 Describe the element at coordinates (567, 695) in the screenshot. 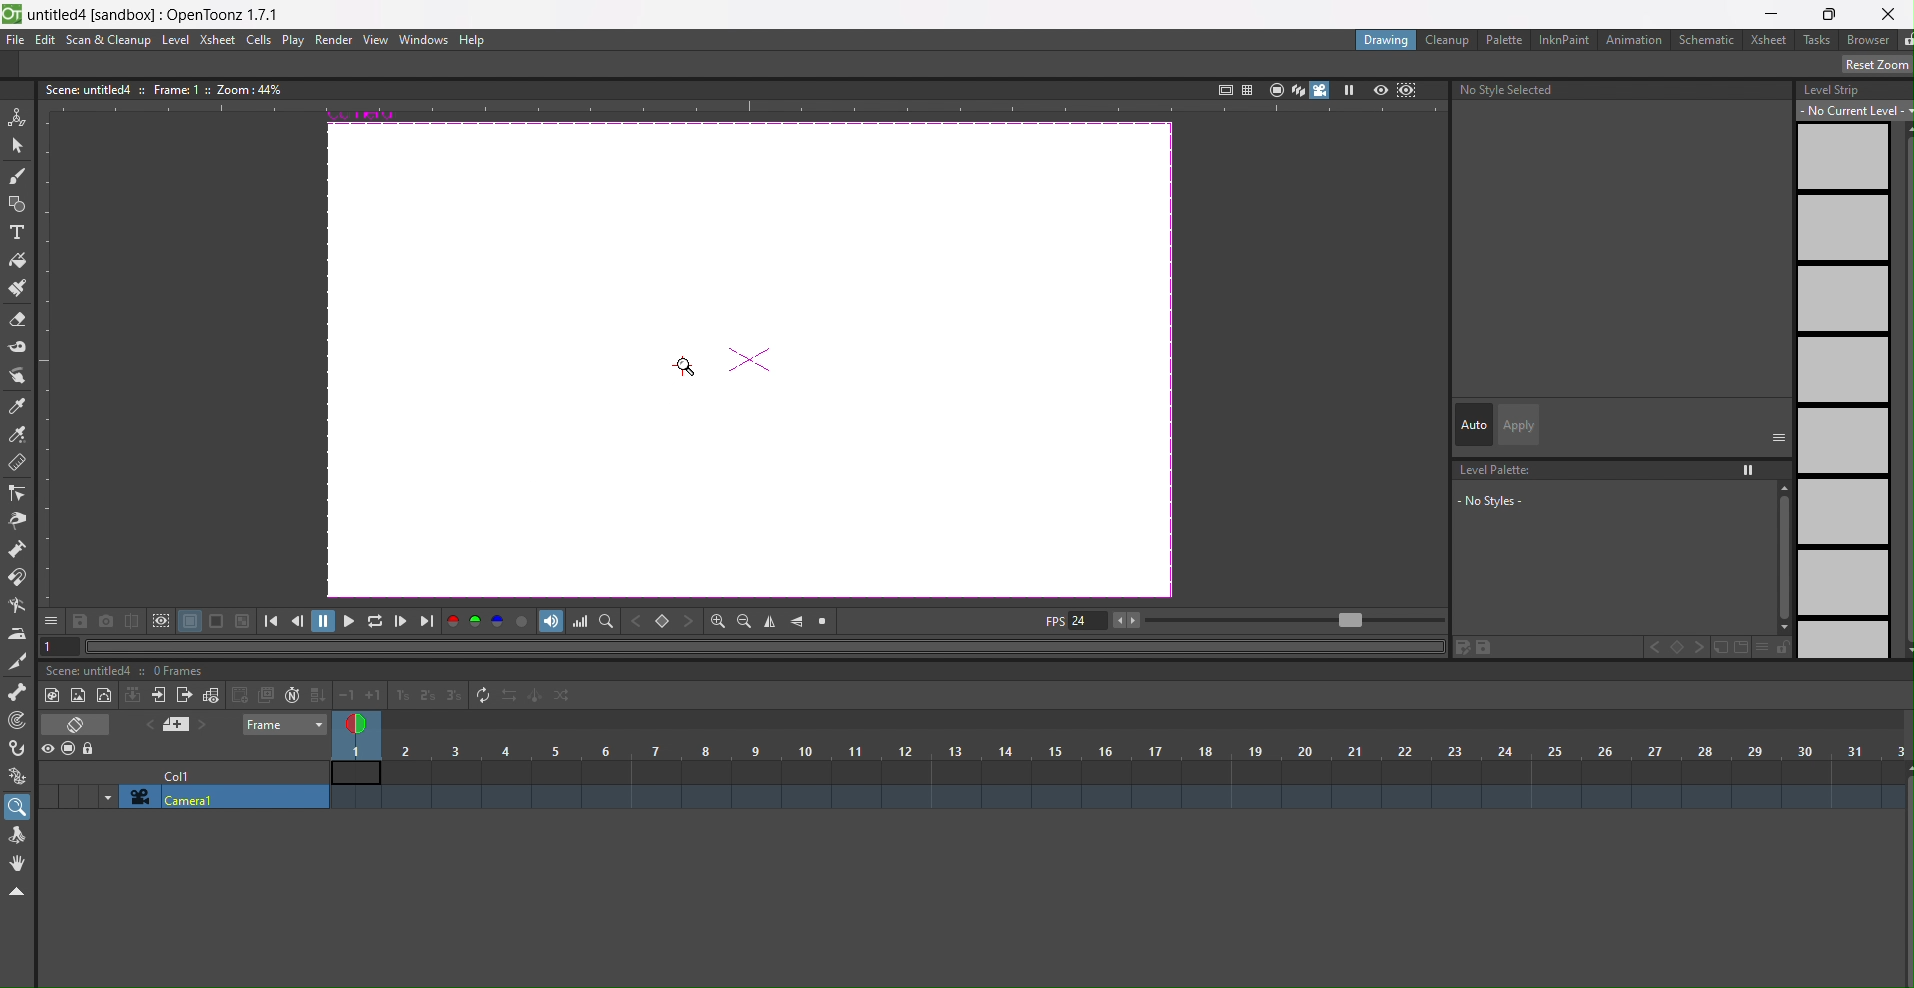

I see `` at that location.